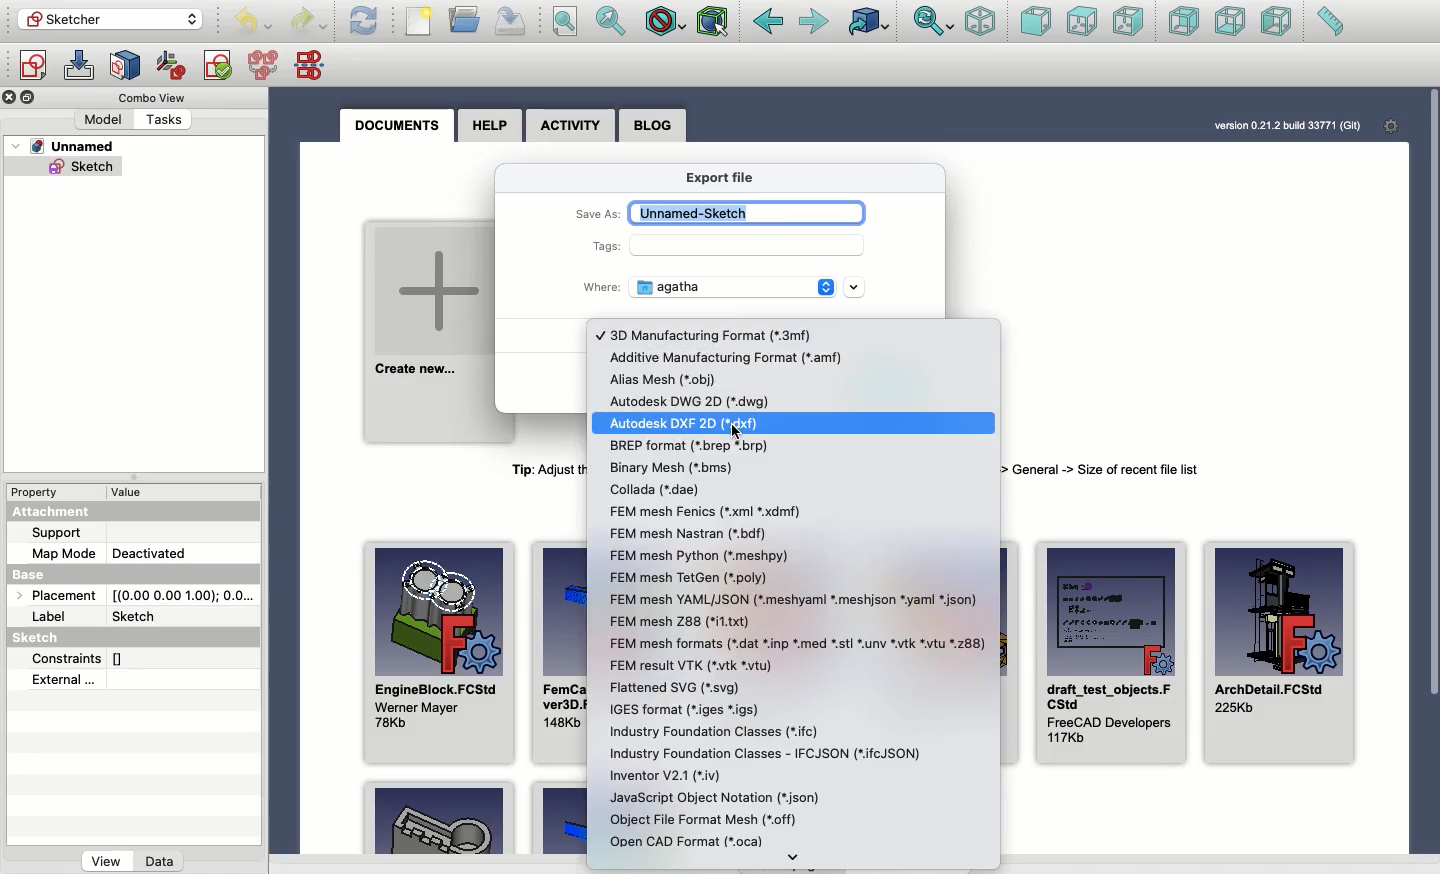 This screenshot has width=1440, height=874. Describe the element at coordinates (67, 148) in the screenshot. I see `Unnamed` at that location.